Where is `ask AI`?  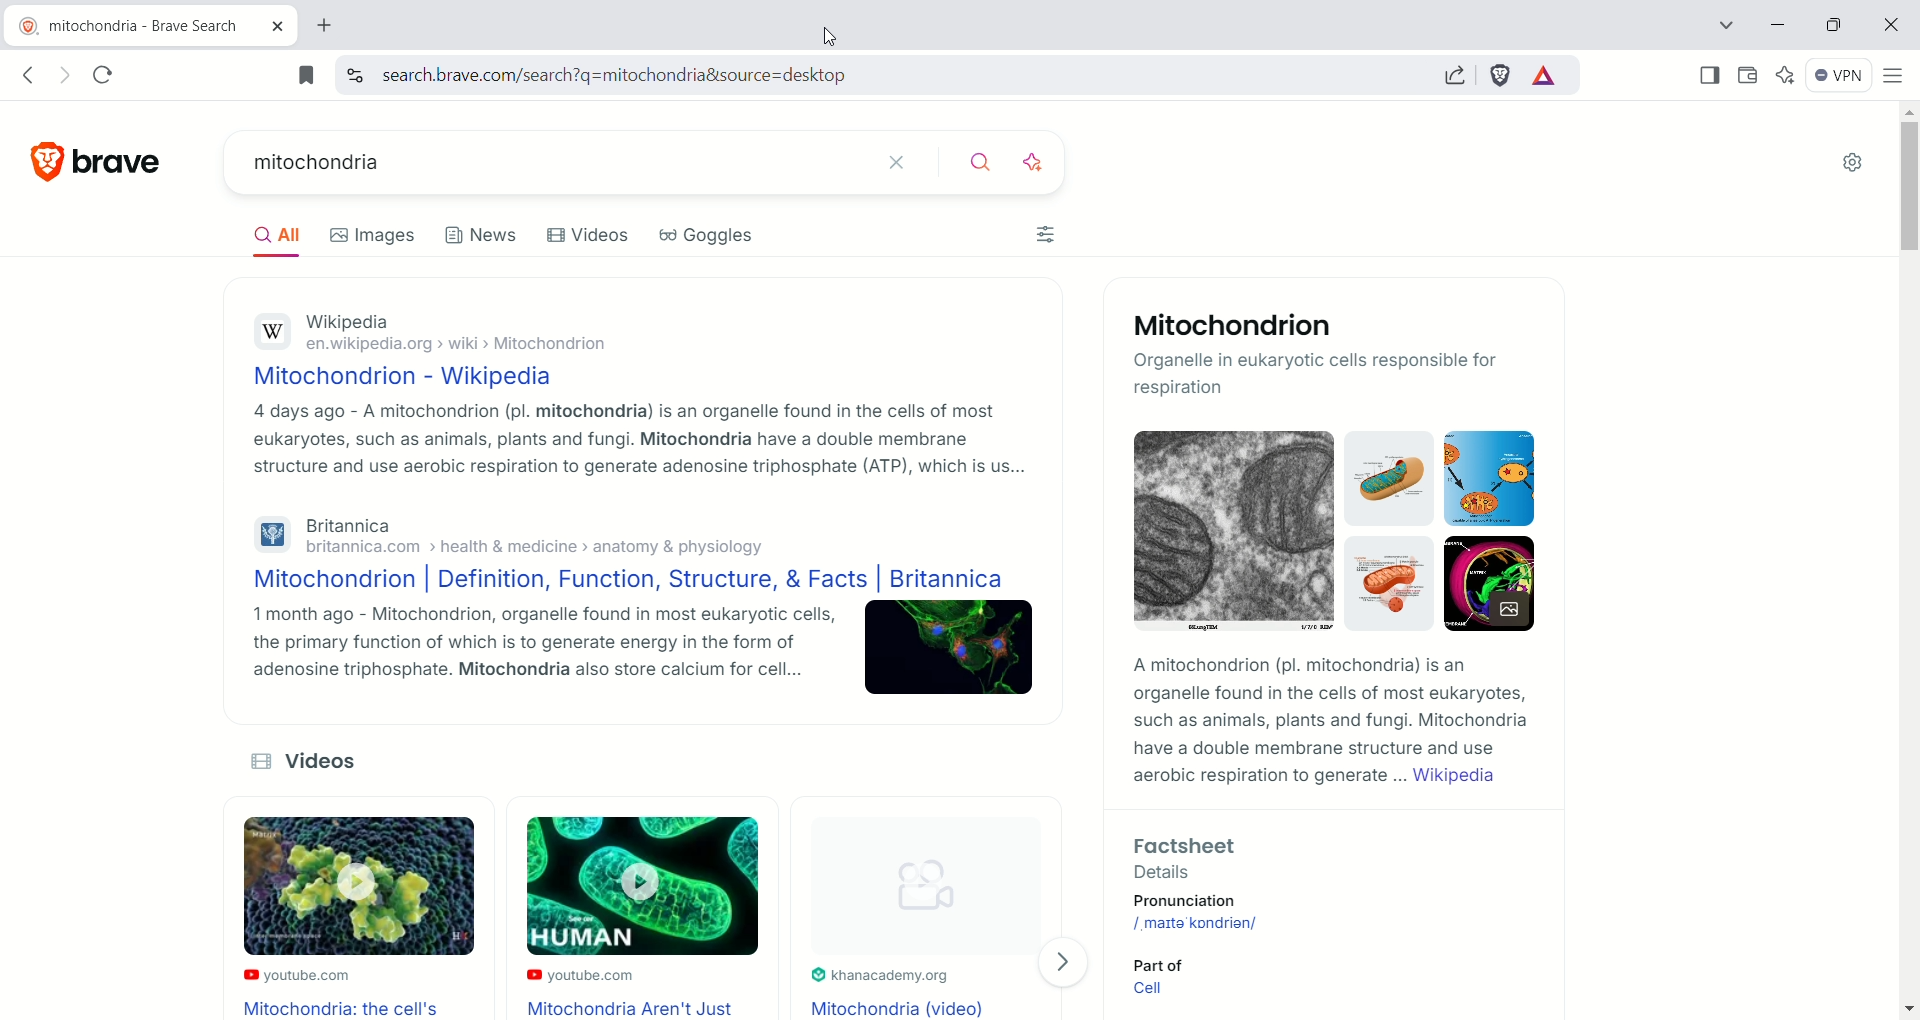 ask AI is located at coordinates (1035, 160).